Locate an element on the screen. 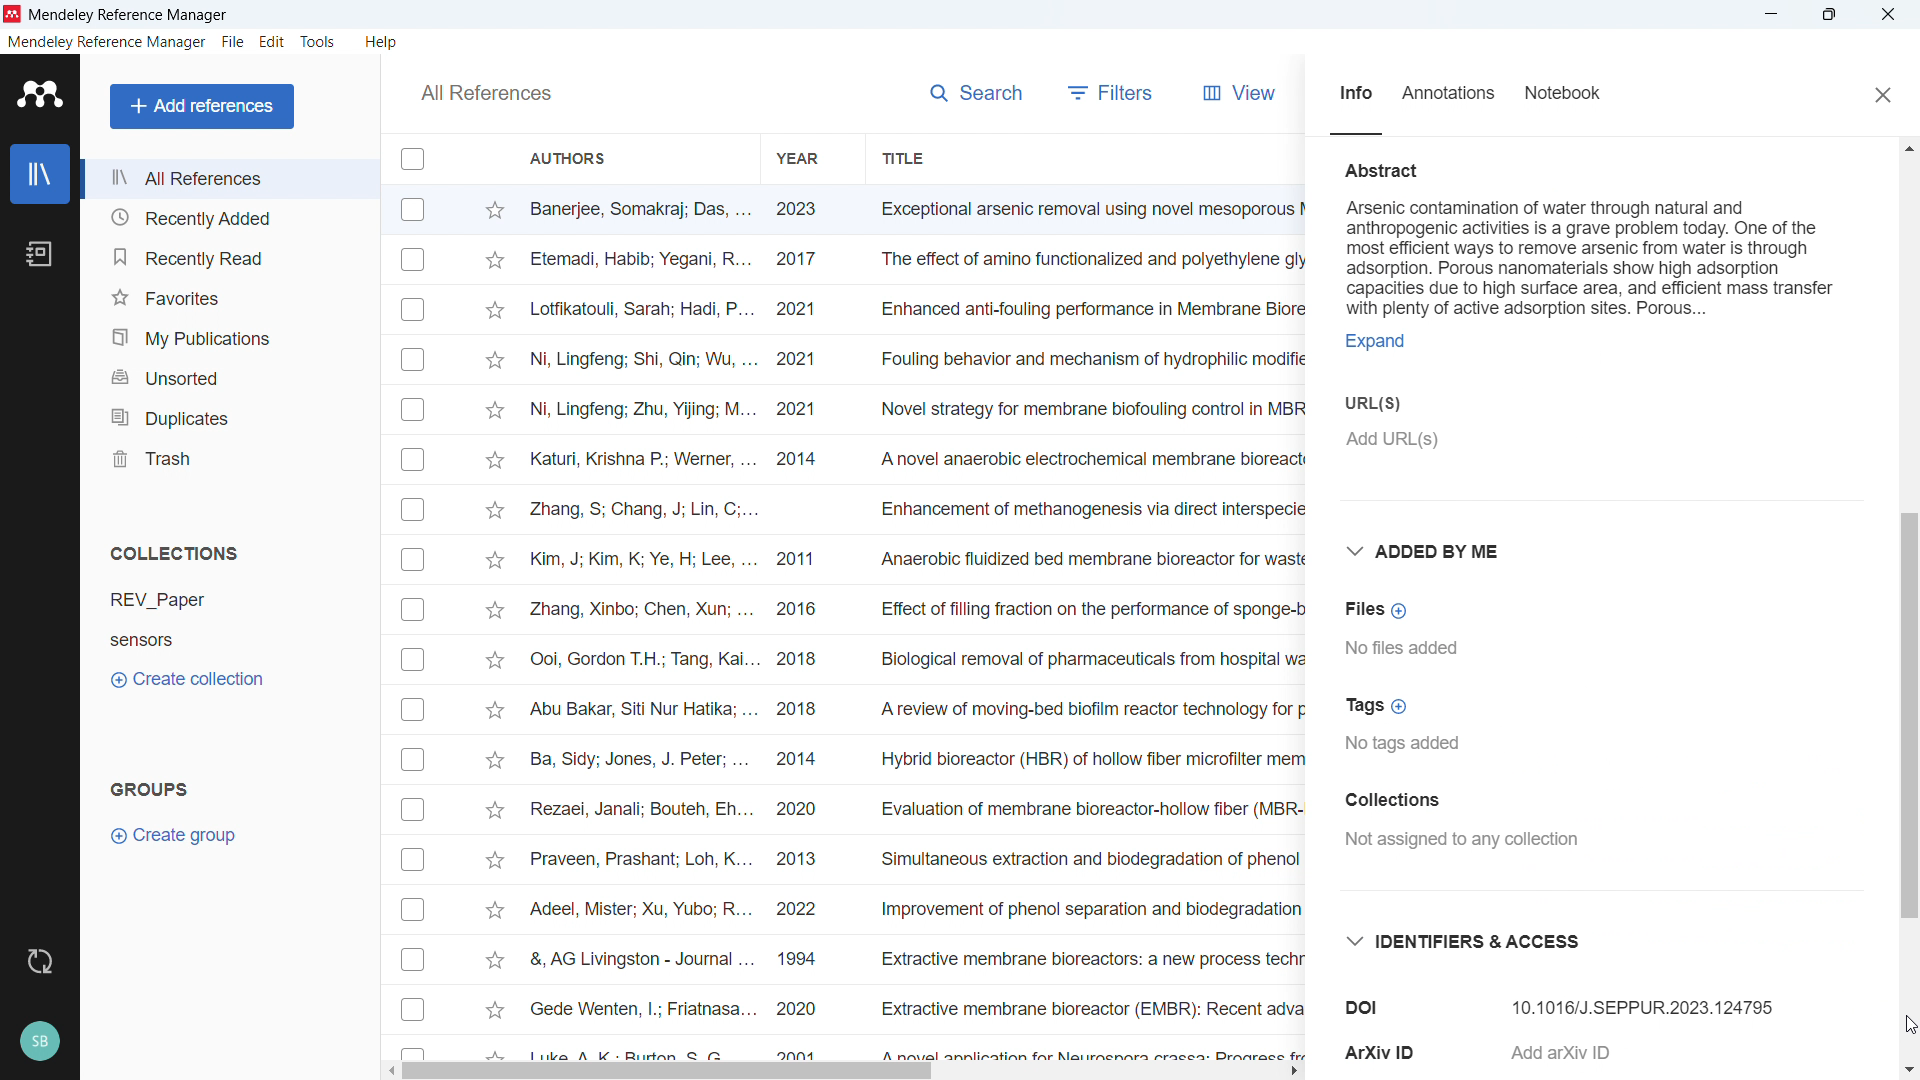 This screenshot has width=1920, height=1080. click to select individual entry is located at coordinates (413, 1011).